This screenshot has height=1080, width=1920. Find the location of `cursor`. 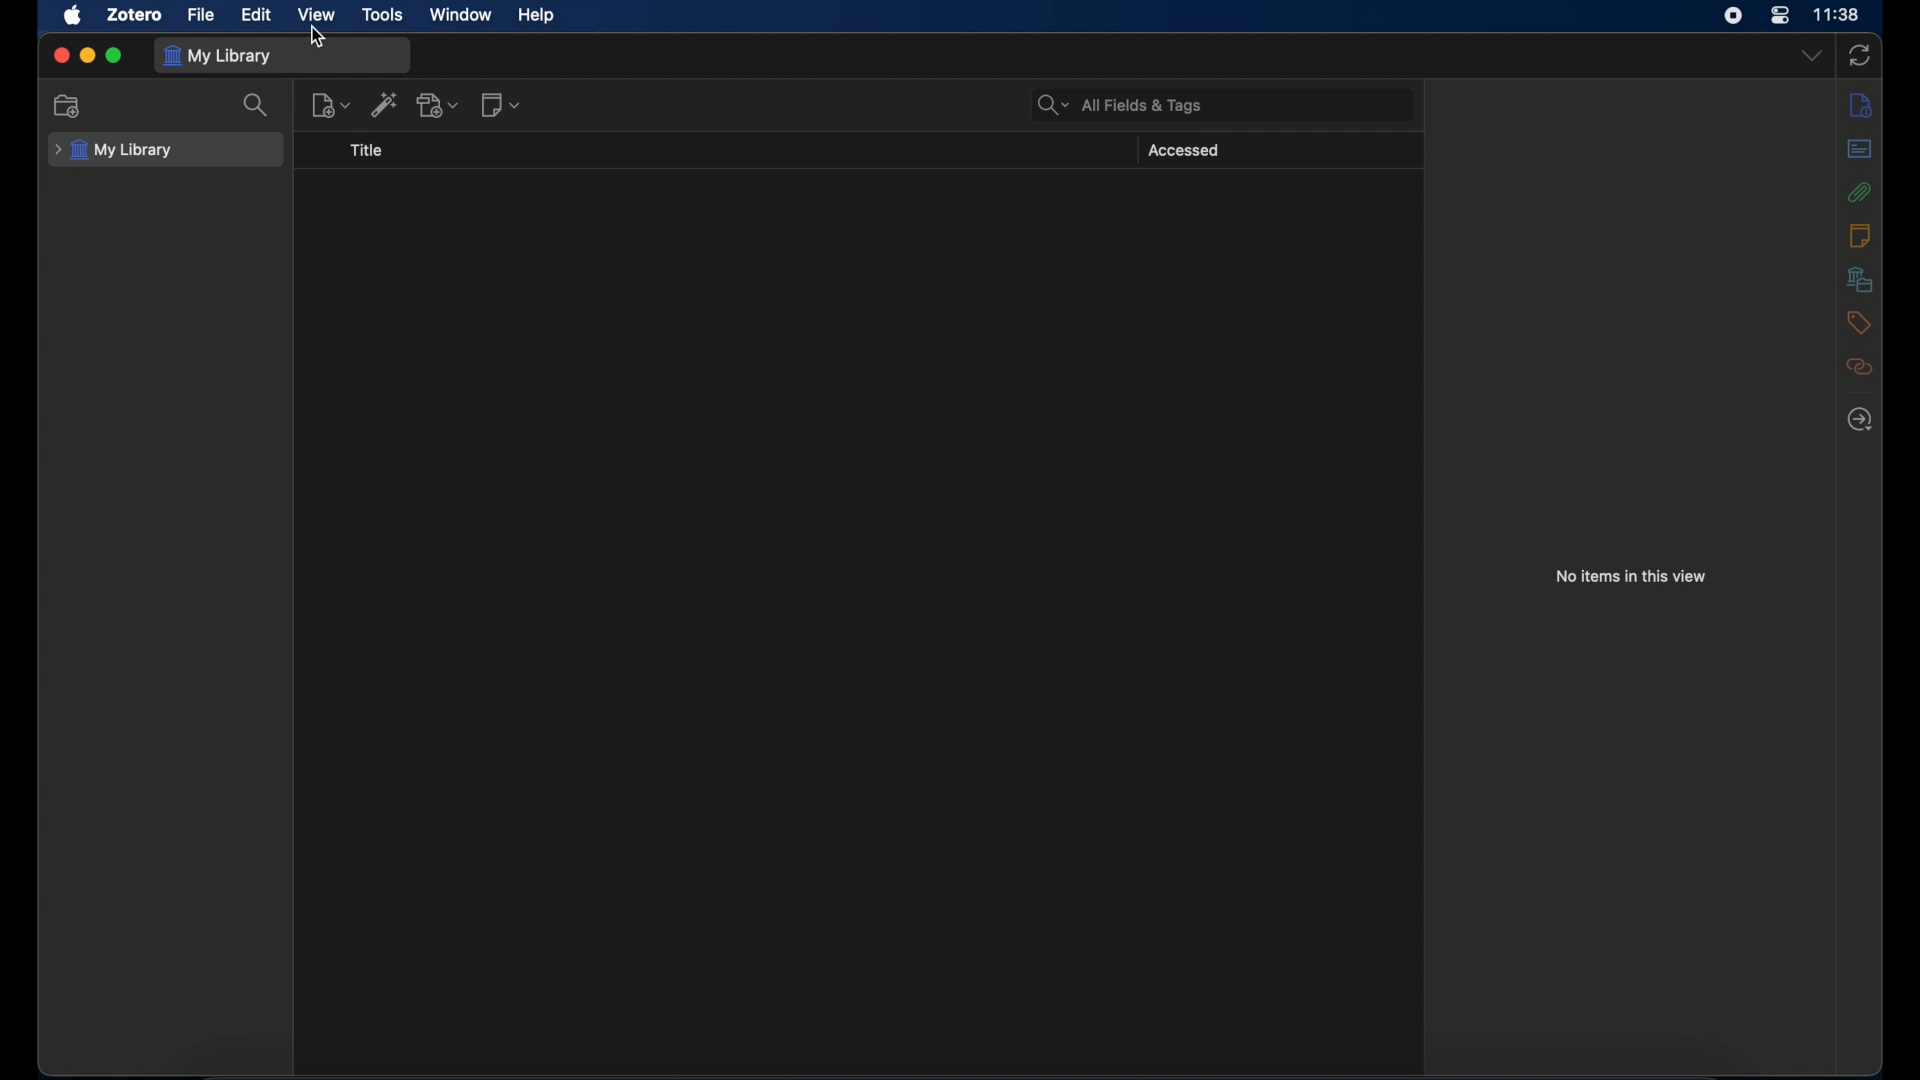

cursor is located at coordinates (320, 39).